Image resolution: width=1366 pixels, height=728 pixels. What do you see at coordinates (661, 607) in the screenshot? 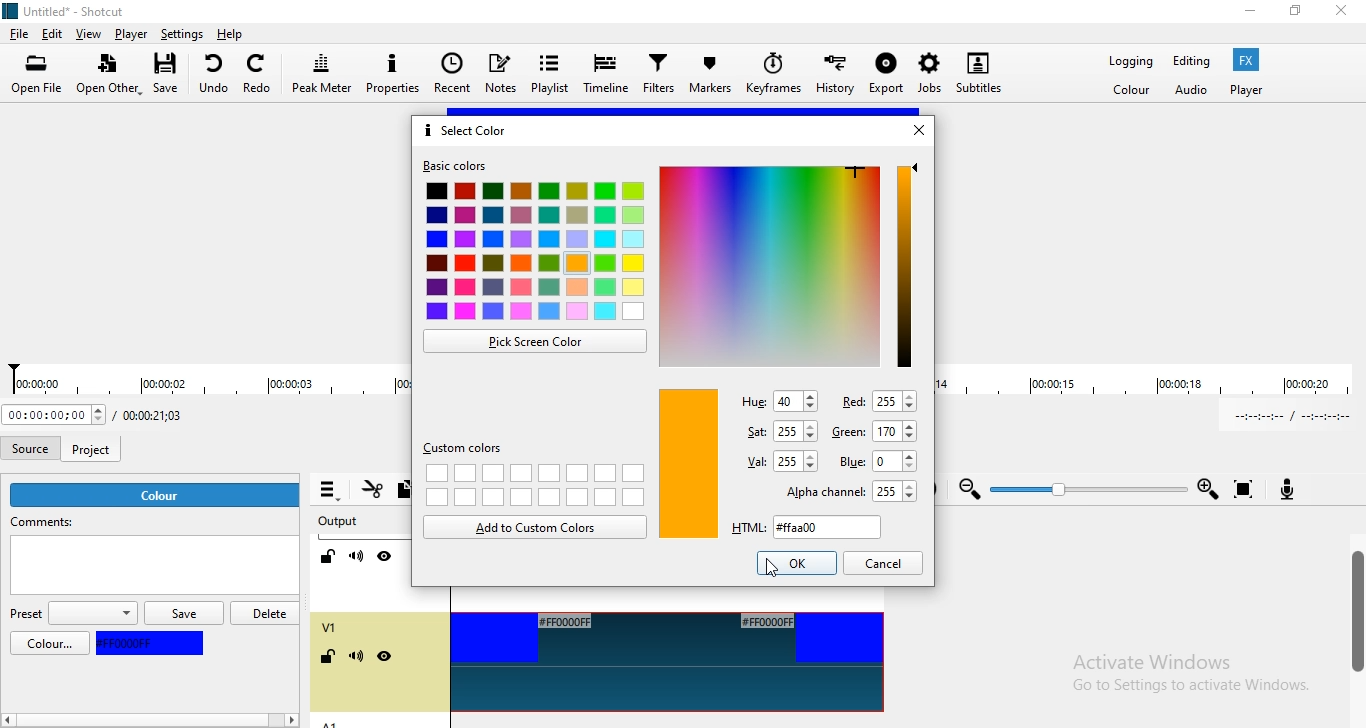
I see `Video track` at bounding box center [661, 607].